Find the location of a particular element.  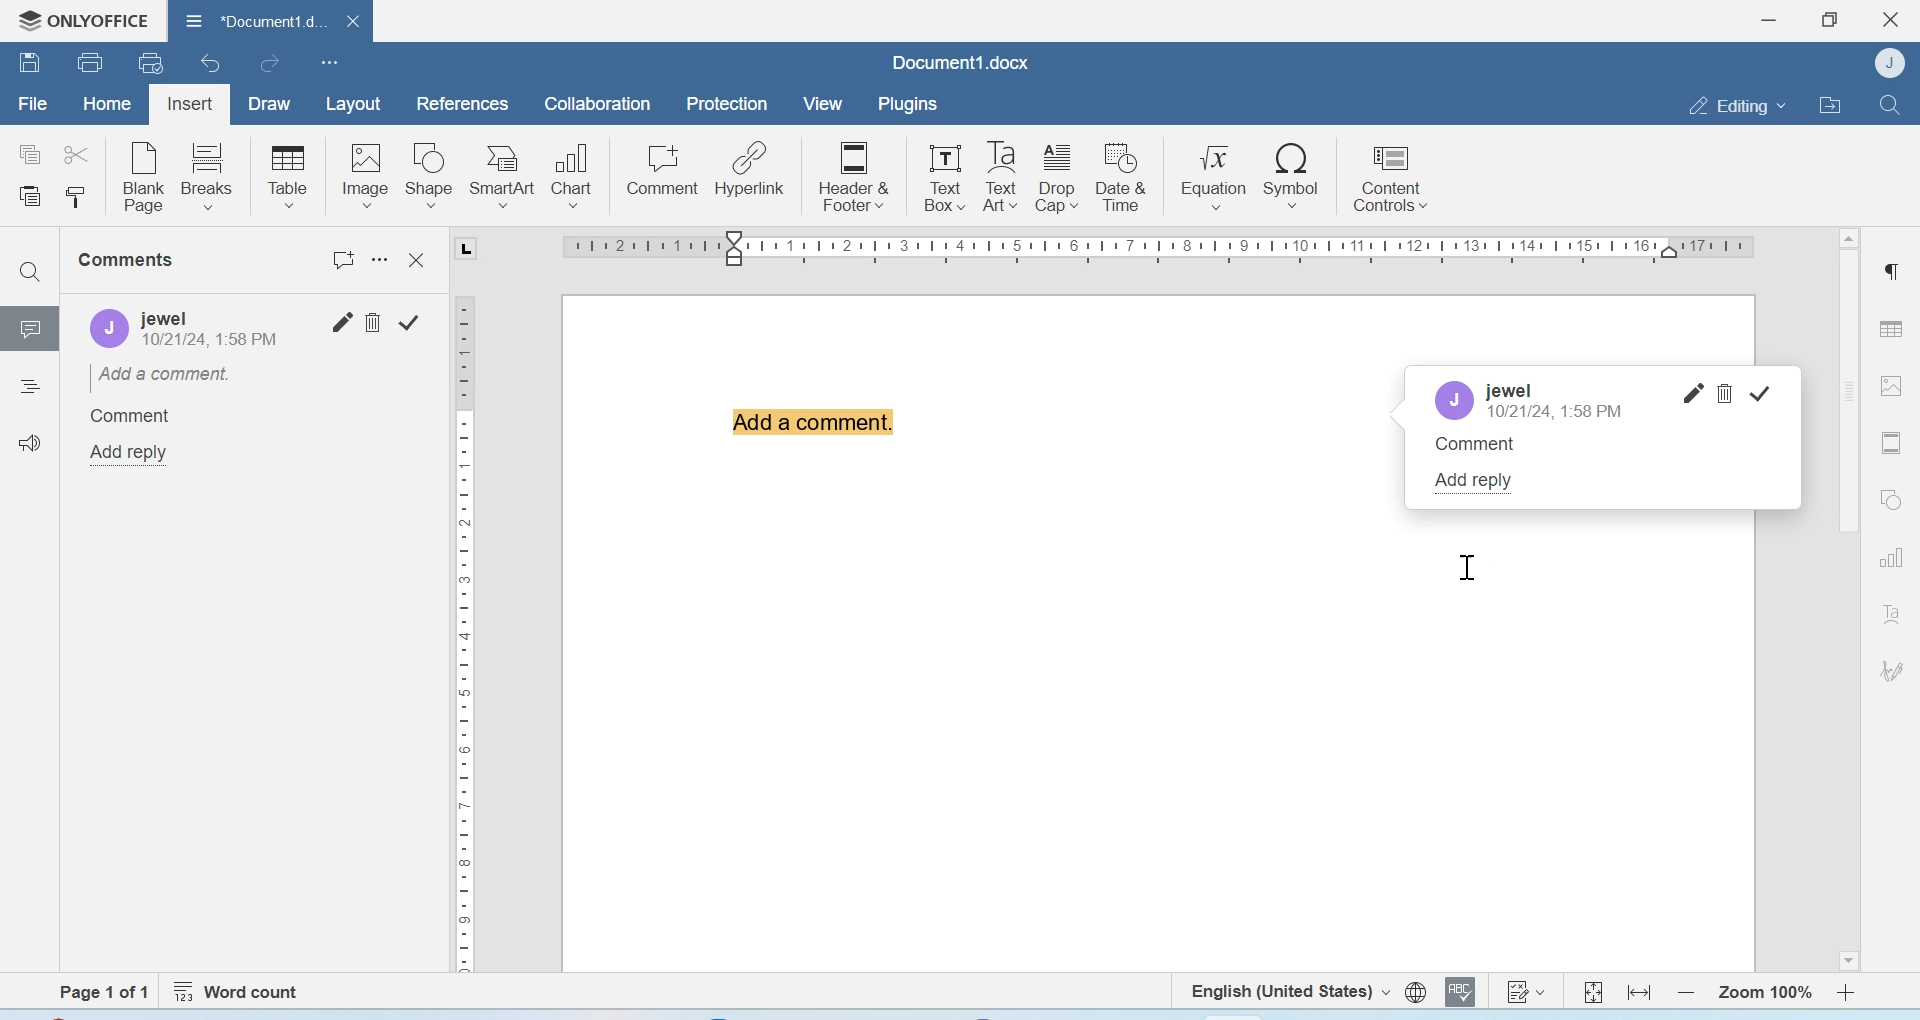

Delete is located at coordinates (376, 322).